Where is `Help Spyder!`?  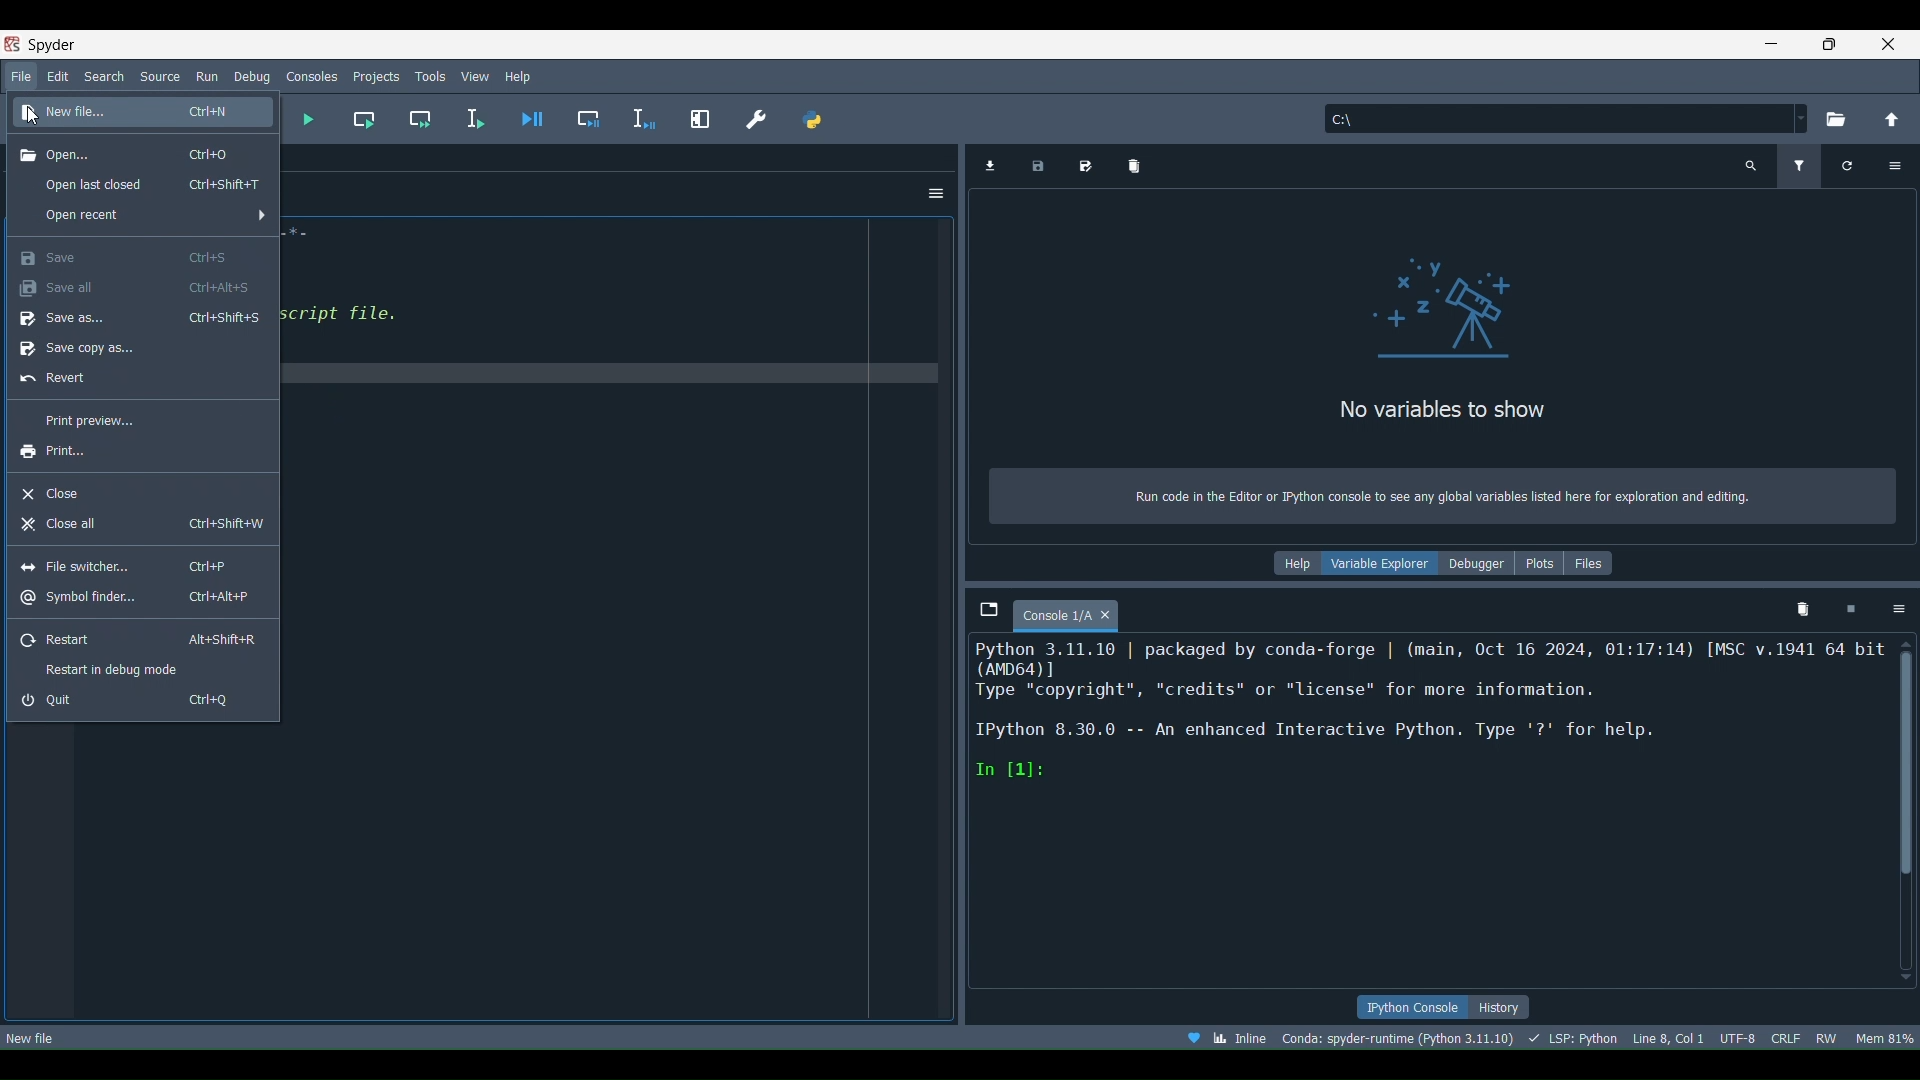 Help Spyder! is located at coordinates (1195, 1038).